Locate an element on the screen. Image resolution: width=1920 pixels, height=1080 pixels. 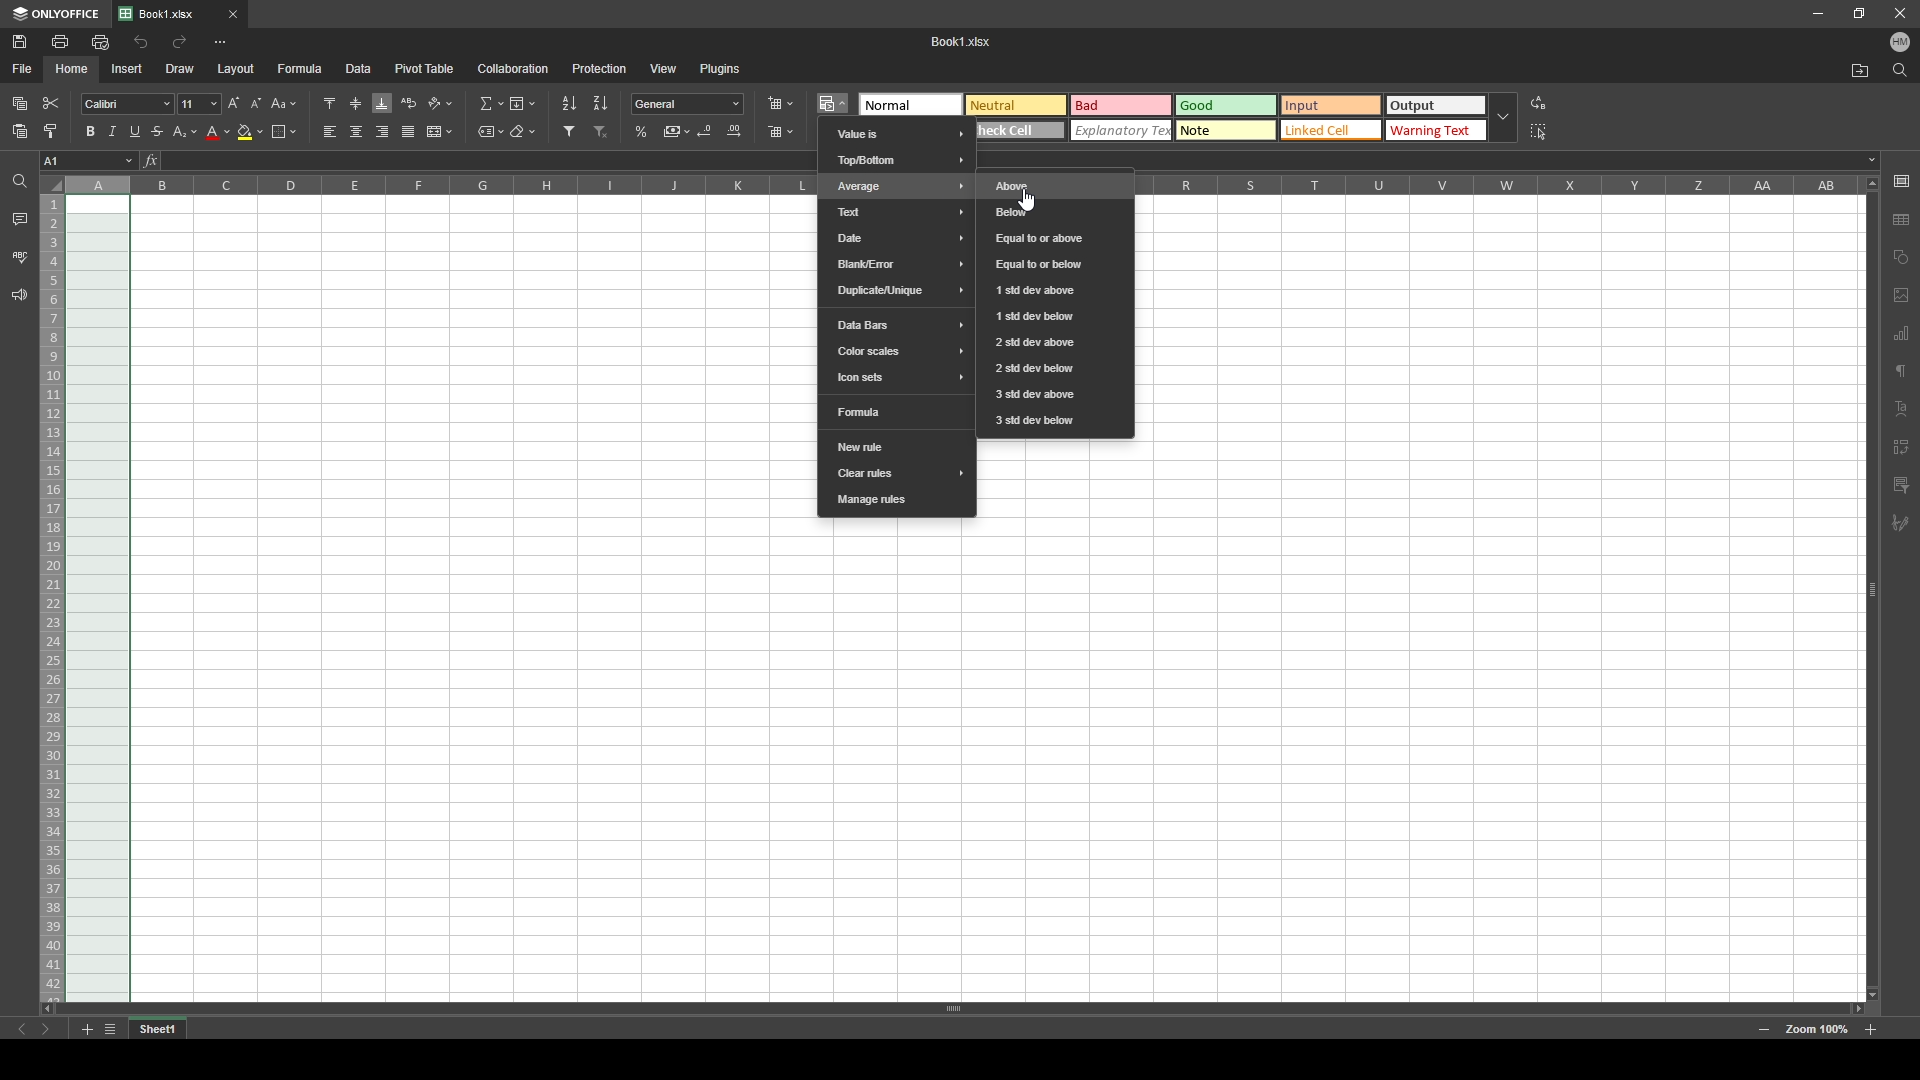
tab is located at coordinates (158, 1030).